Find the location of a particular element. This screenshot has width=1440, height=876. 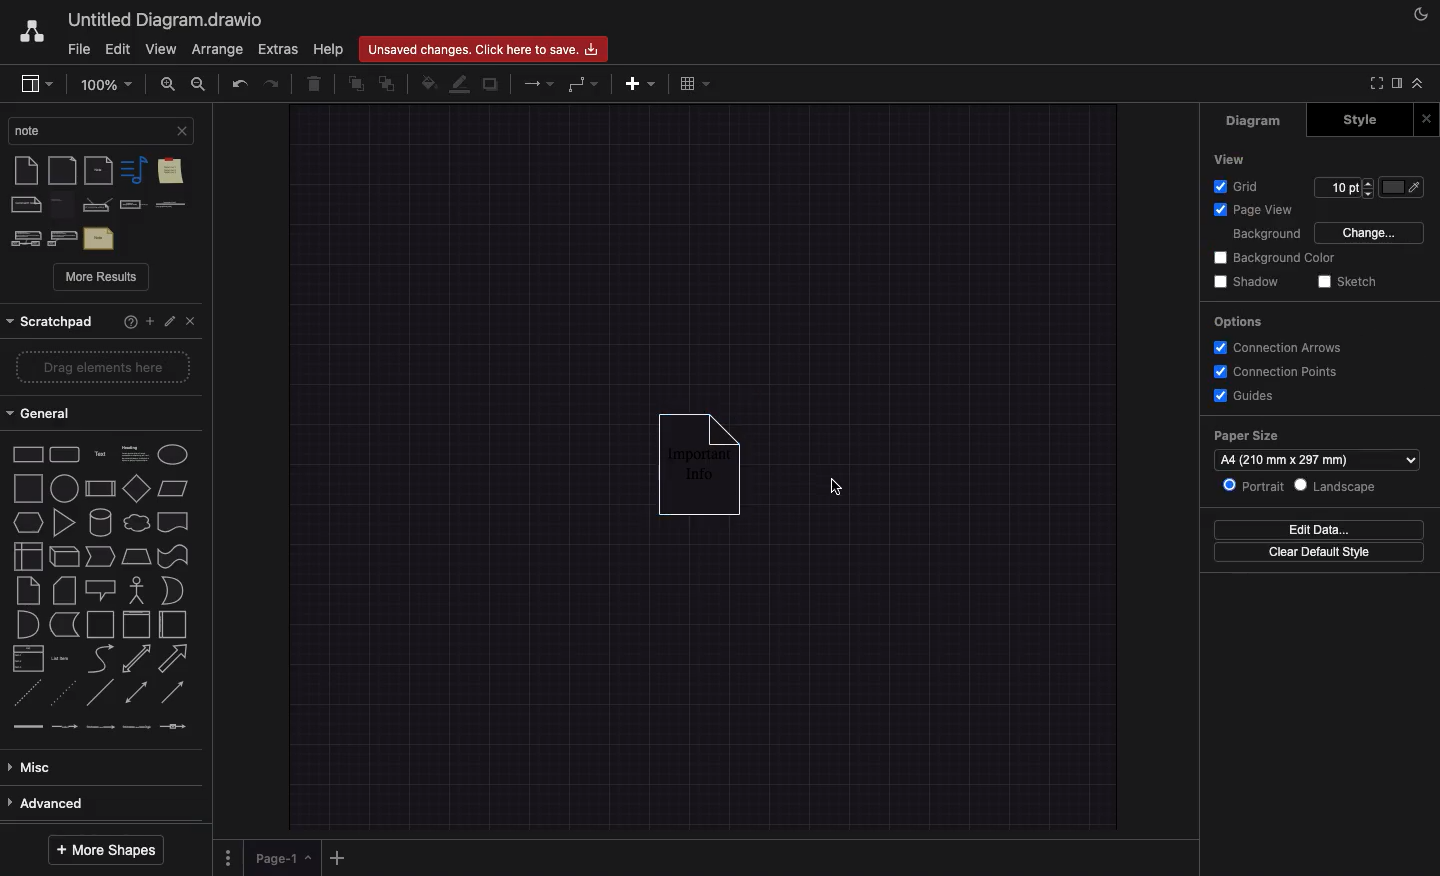

Night mode is located at coordinates (1424, 12).